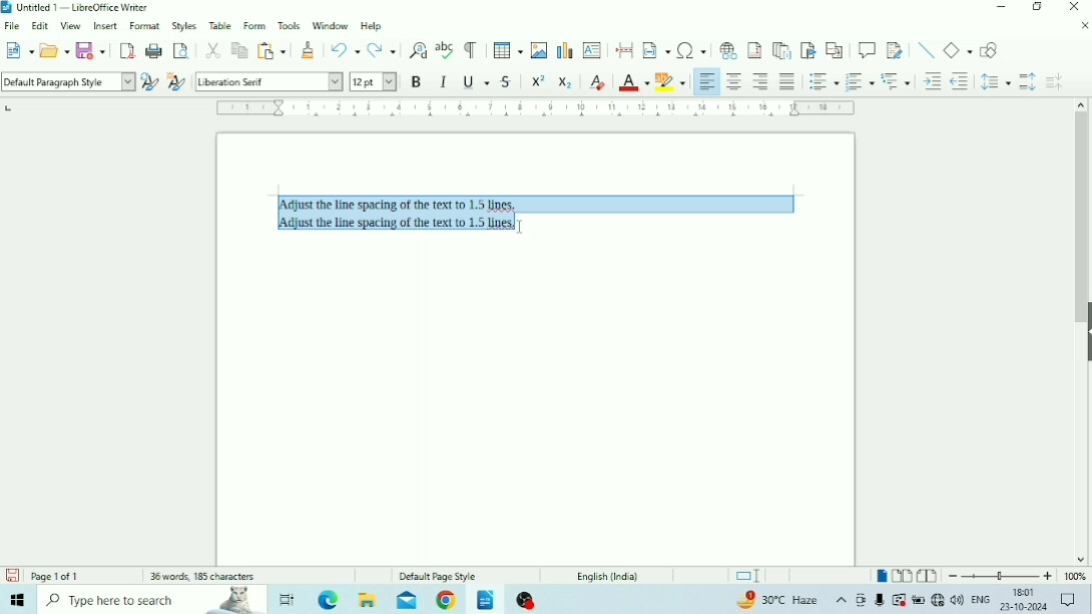 The height and width of the screenshot is (614, 1092). I want to click on Meet Now, so click(862, 600).